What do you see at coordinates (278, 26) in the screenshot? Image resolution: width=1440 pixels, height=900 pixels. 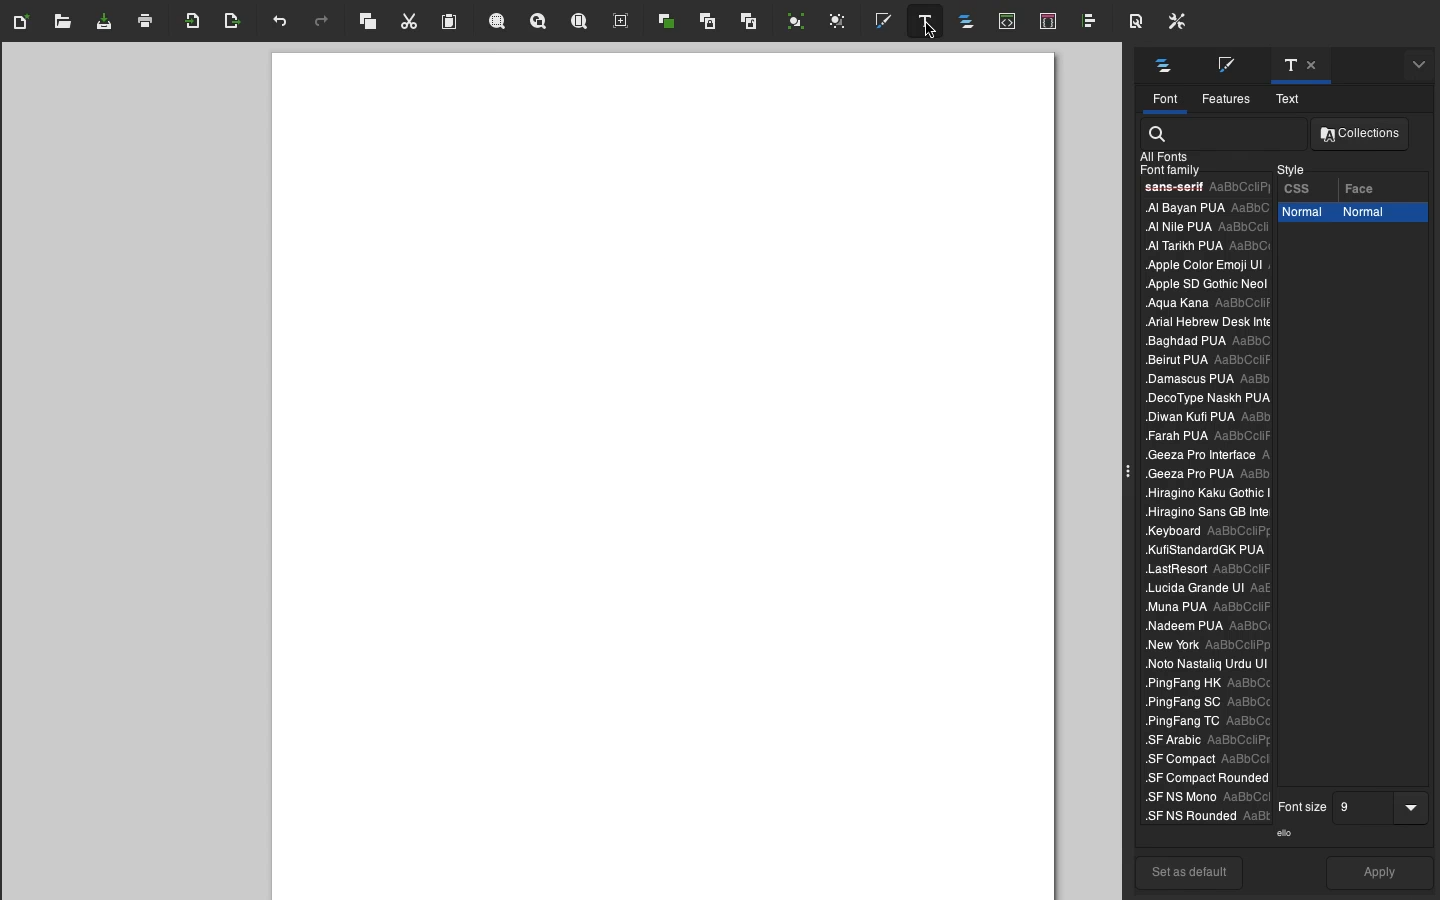 I see `Undo` at bounding box center [278, 26].